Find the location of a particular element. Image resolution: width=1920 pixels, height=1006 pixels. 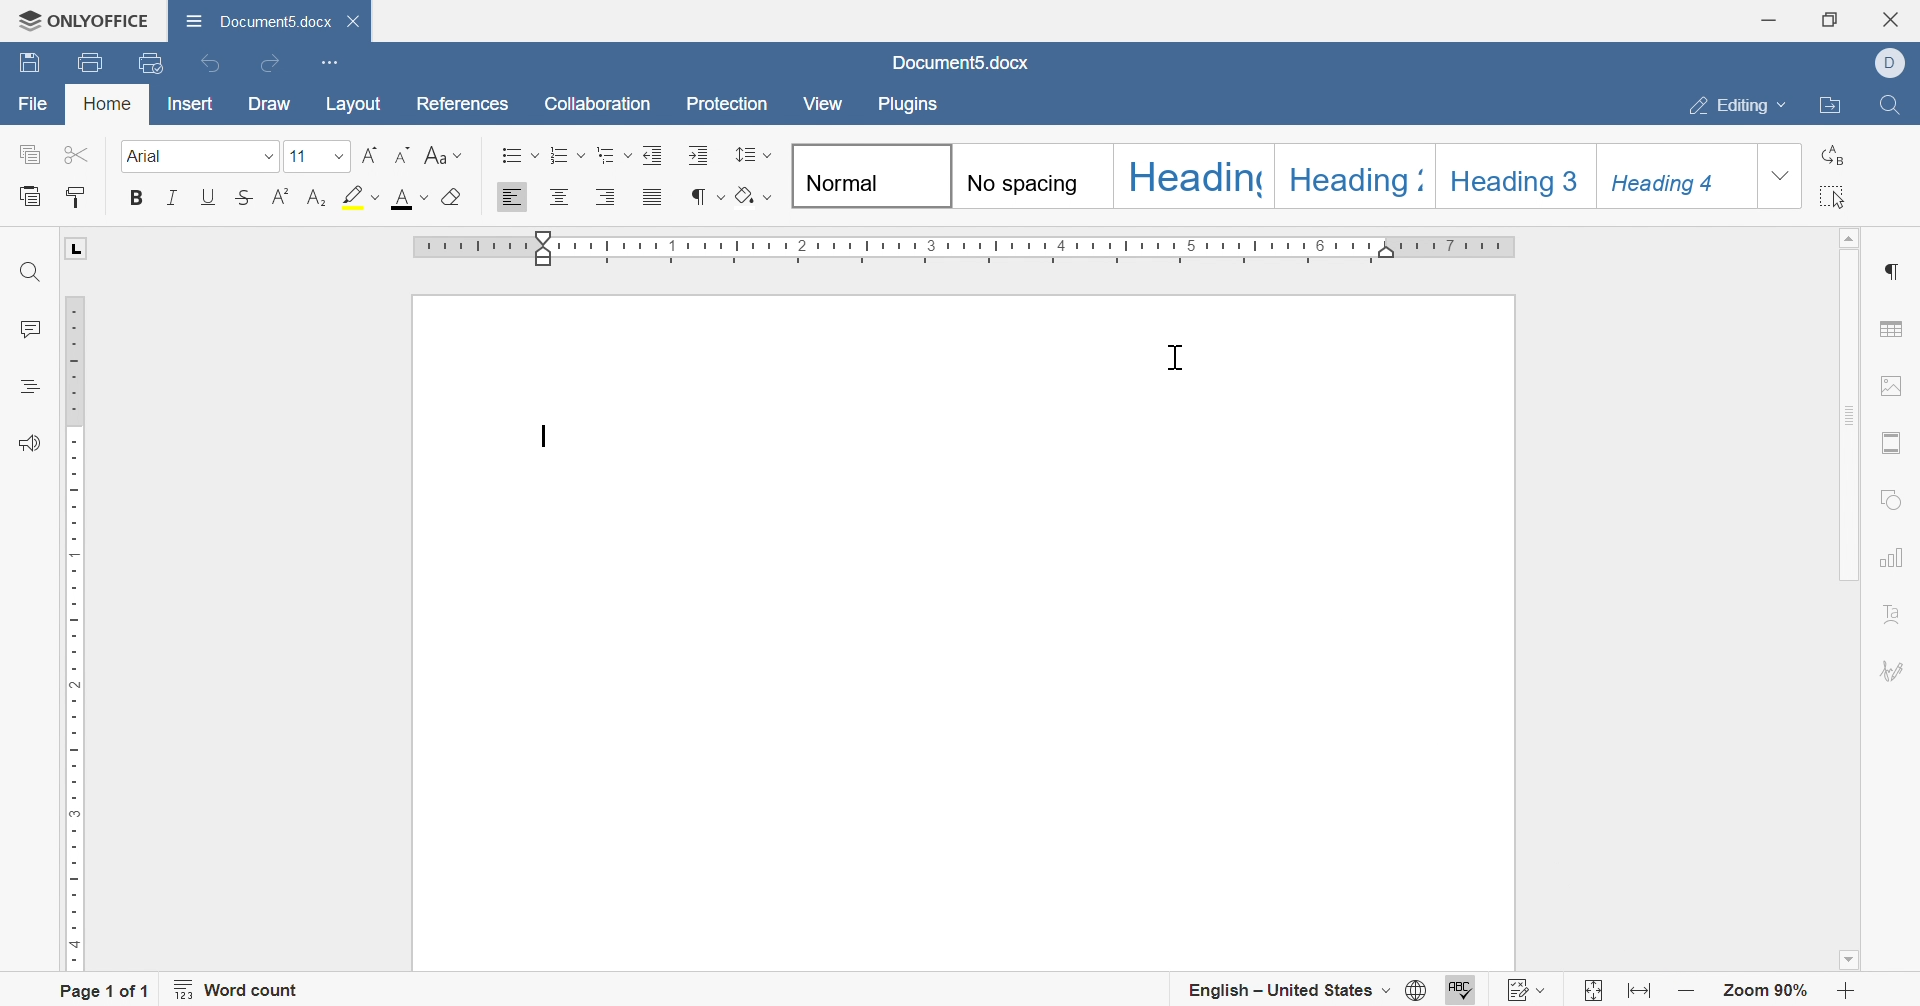

close is located at coordinates (352, 21).